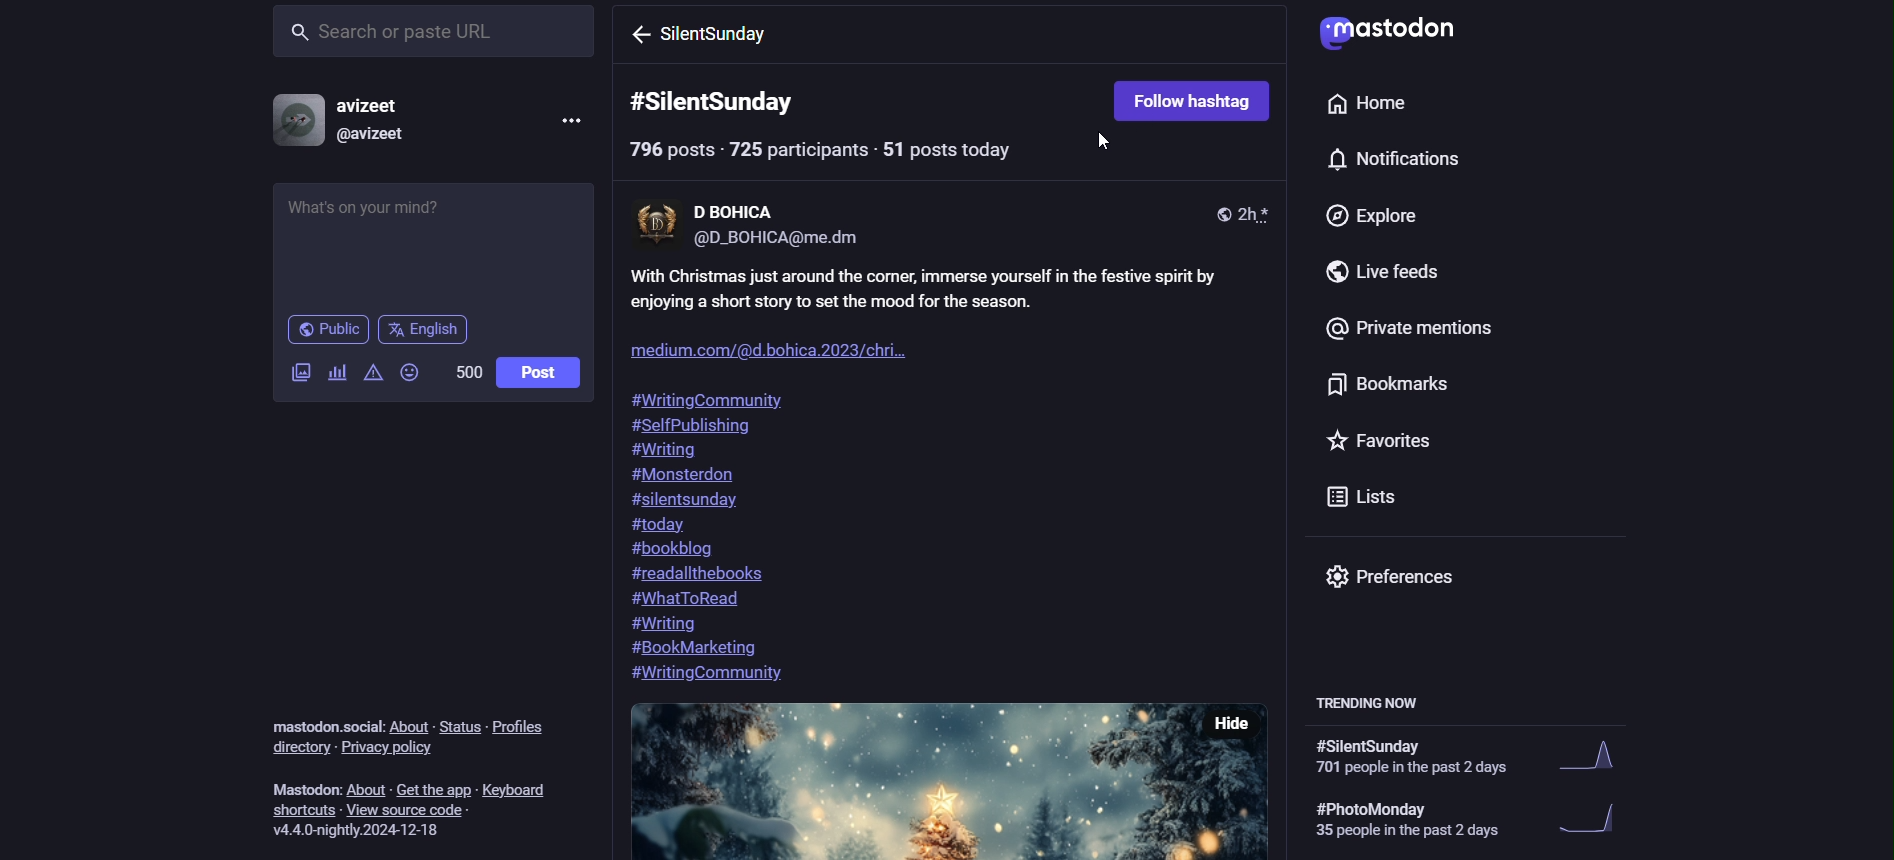  Describe the element at coordinates (1362, 495) in the screenshot. I see `Lists` at that location.